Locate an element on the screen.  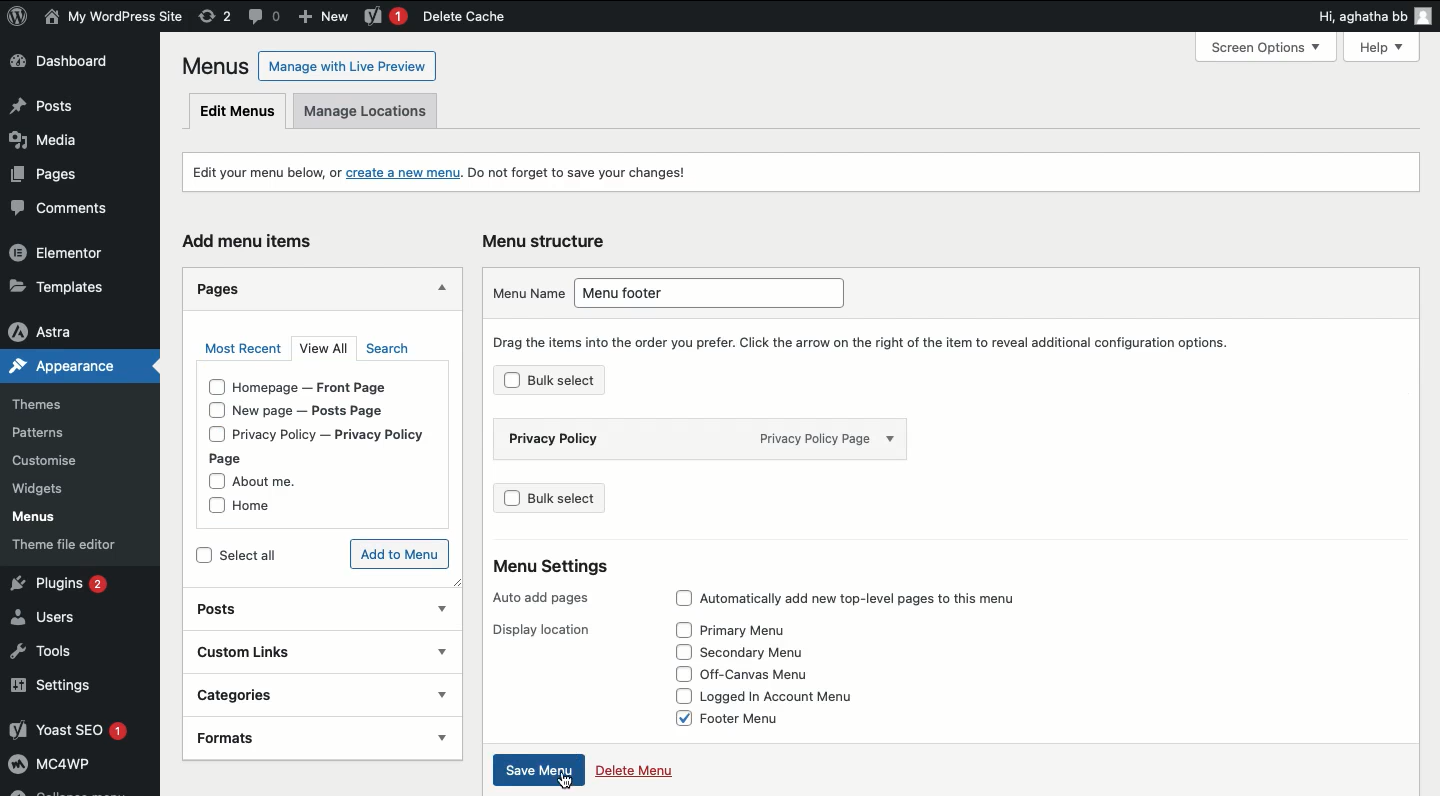
checkbox is located at coordinates (214, 435).